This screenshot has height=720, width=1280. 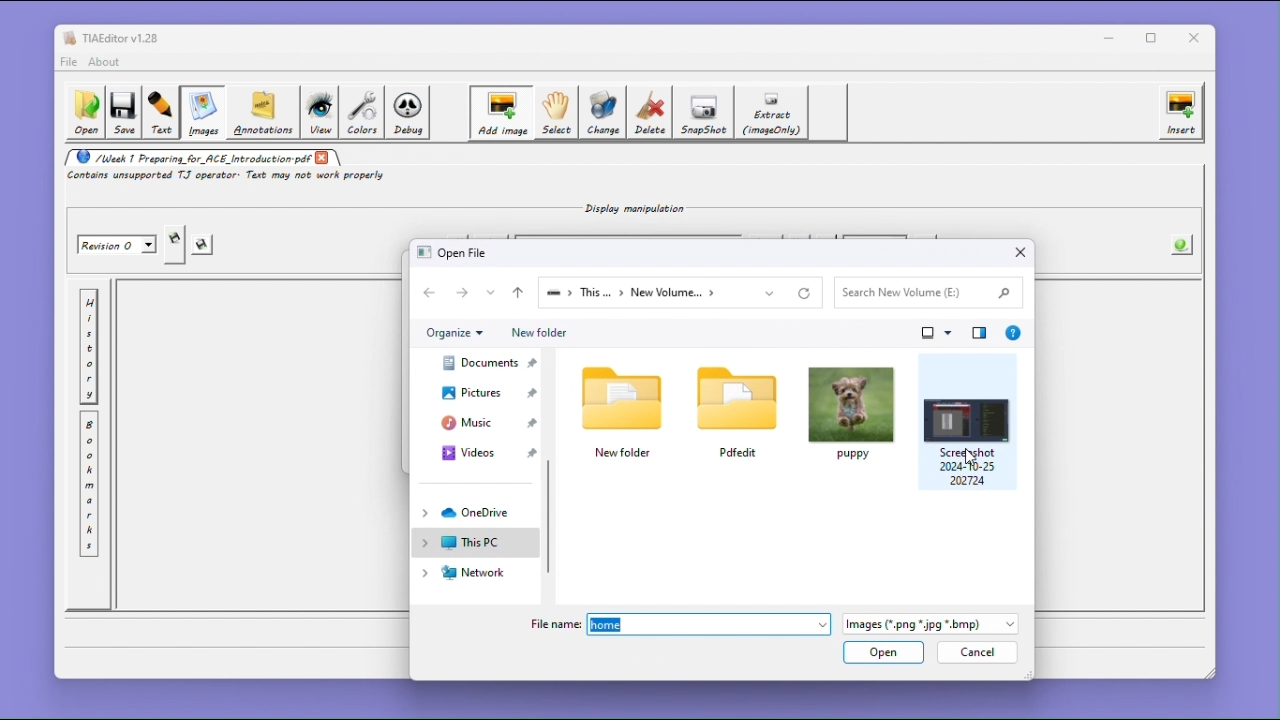 What do you see at coordinates (480, 392) in the screenshot?
I see `pictures` at bounding box center [480, 392].